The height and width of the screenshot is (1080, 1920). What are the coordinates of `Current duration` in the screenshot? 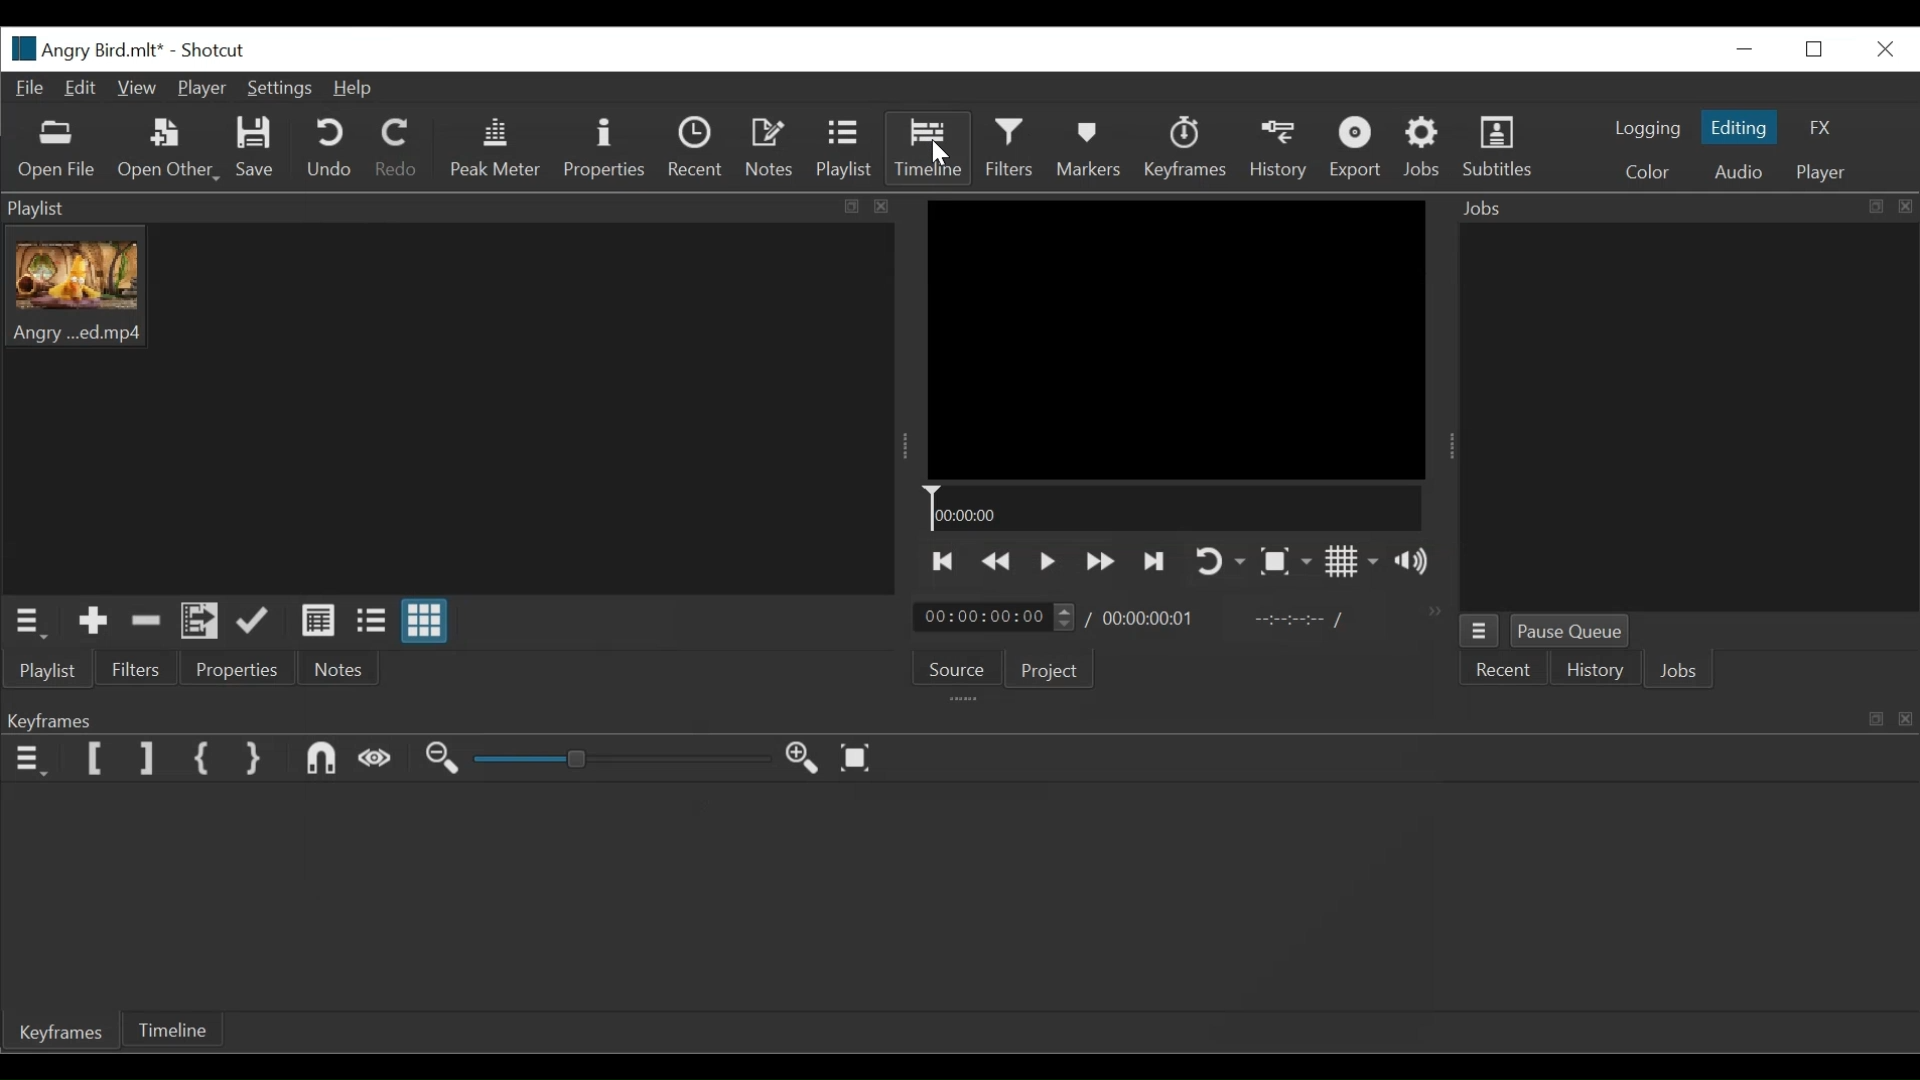 It's located at (993, 617).